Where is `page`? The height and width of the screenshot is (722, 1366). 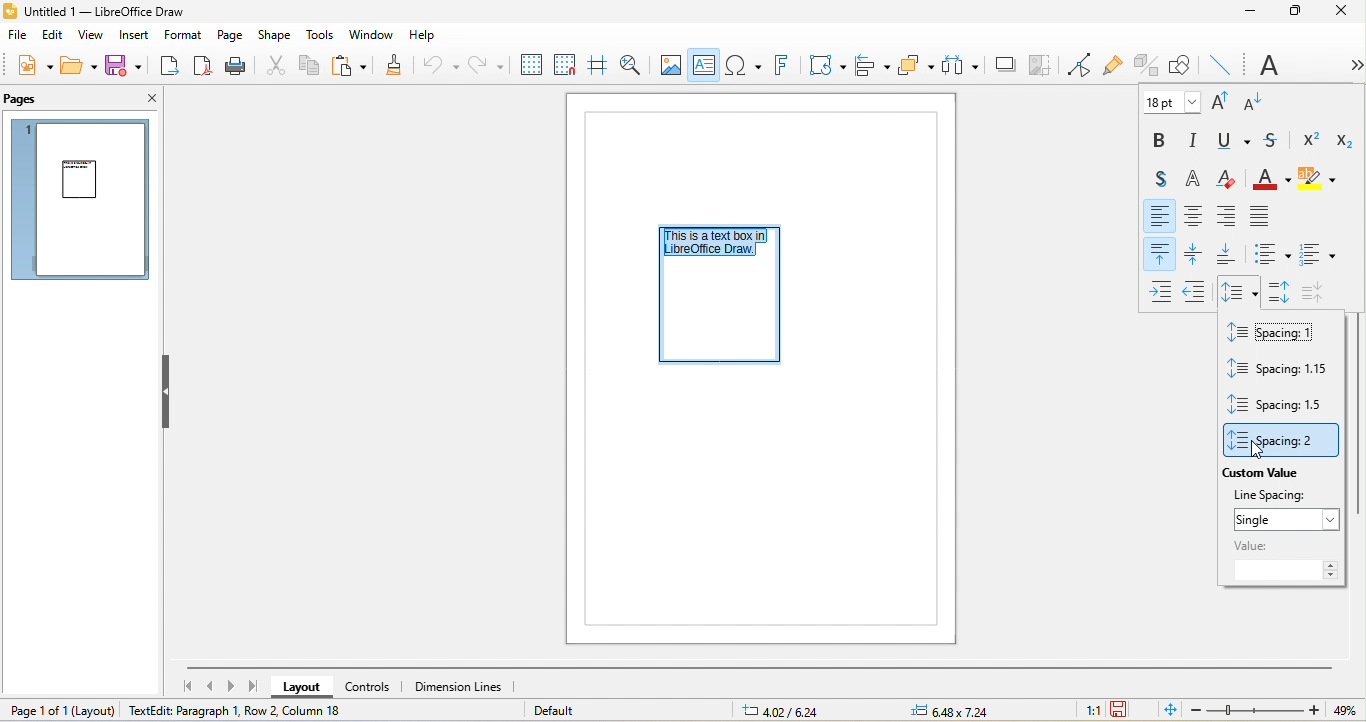 page is located at coordinates (232, 36).